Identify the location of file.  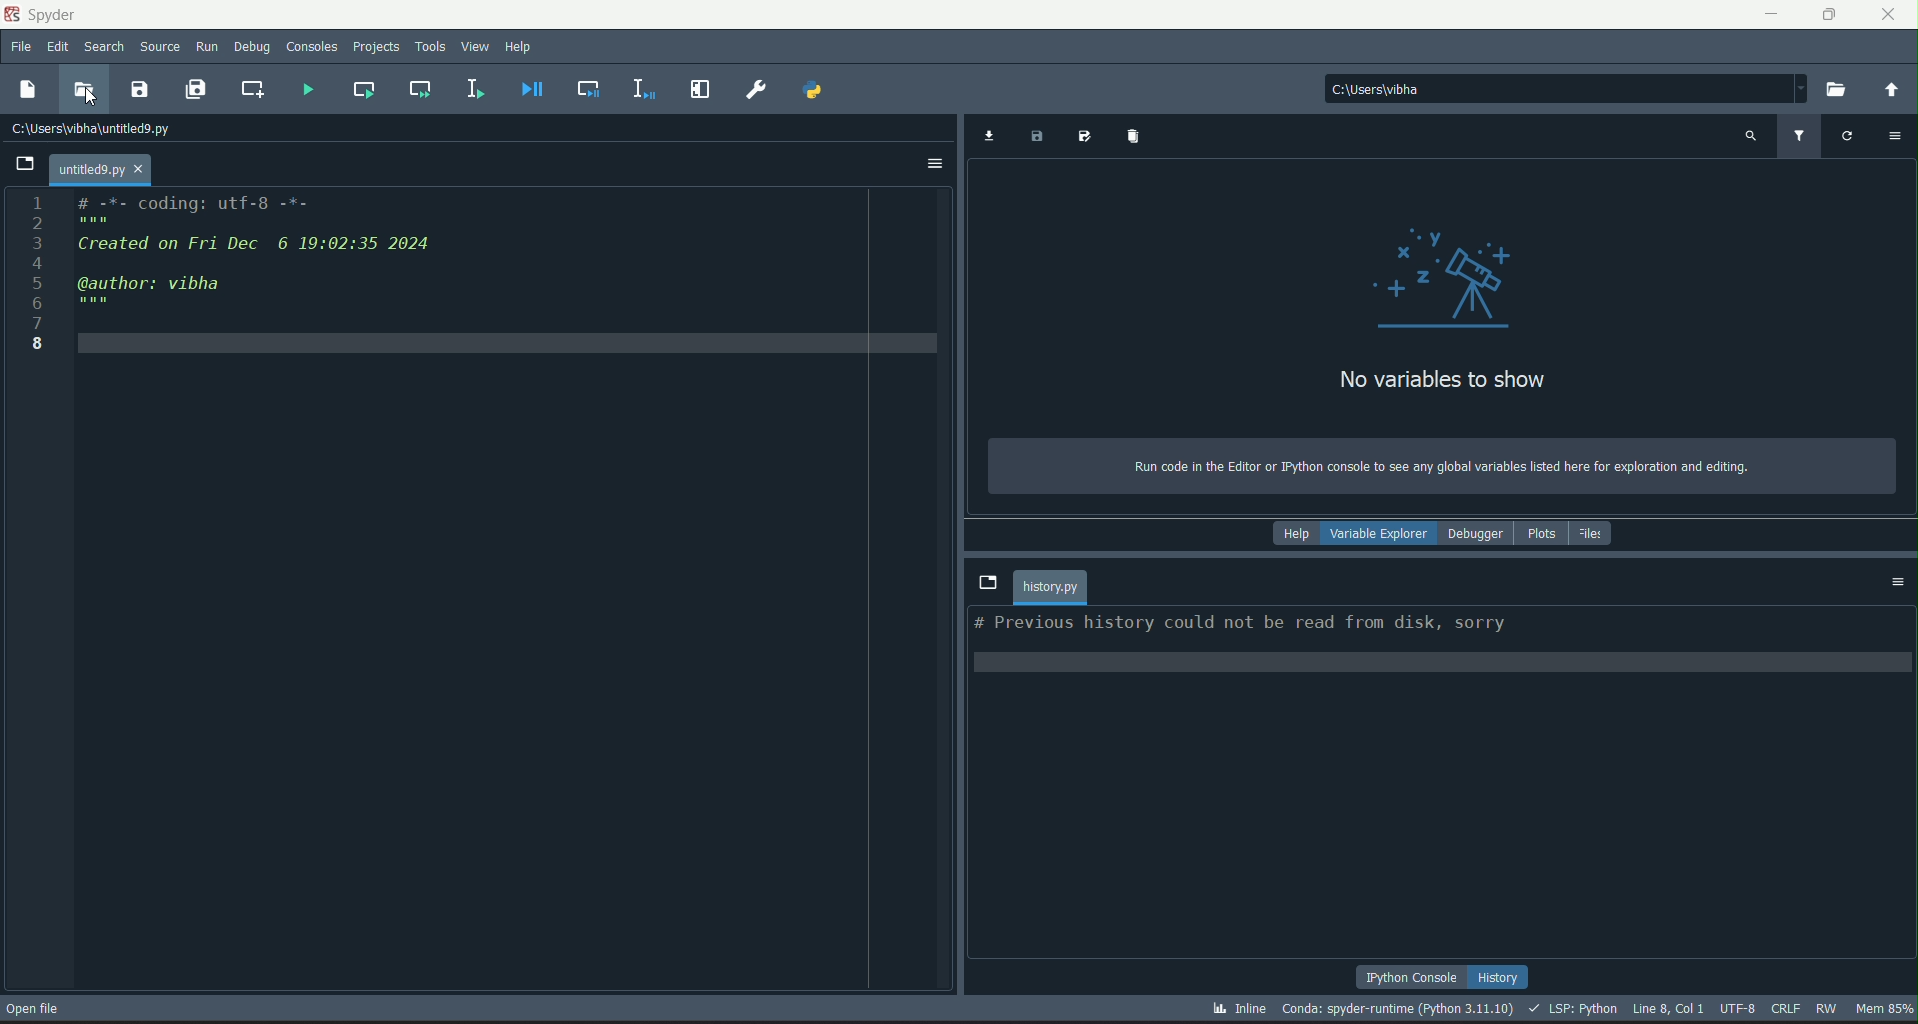
(23, 46).